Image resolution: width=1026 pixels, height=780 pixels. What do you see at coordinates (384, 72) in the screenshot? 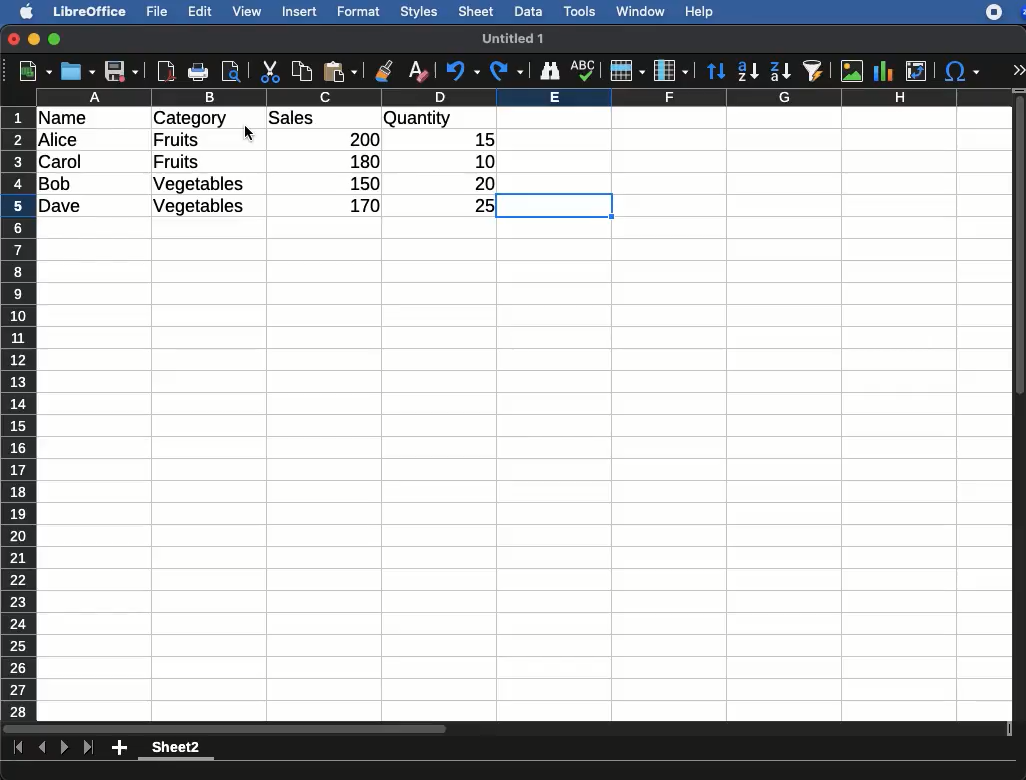
I see `clone formatting` at bounding box center [384, 72].